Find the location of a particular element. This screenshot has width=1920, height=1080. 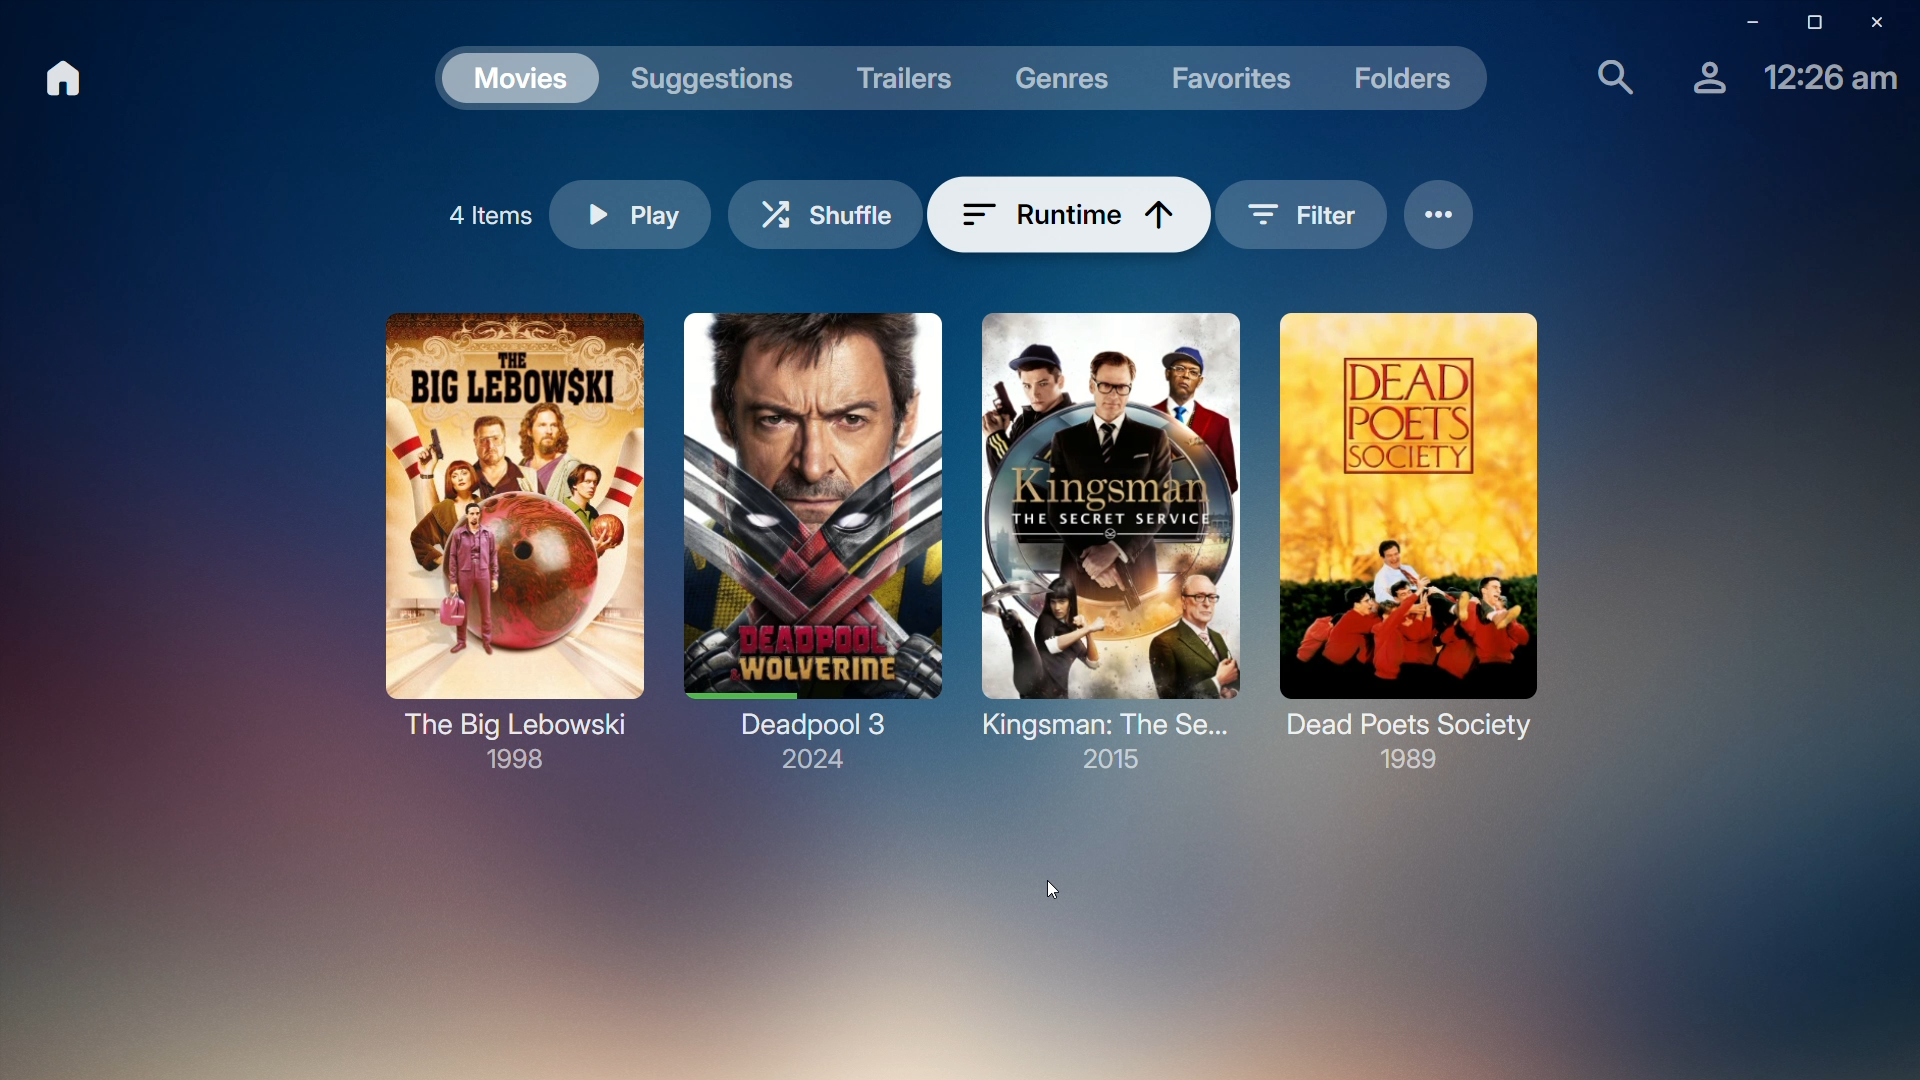

Genres is located at coordinates (1063, 77).